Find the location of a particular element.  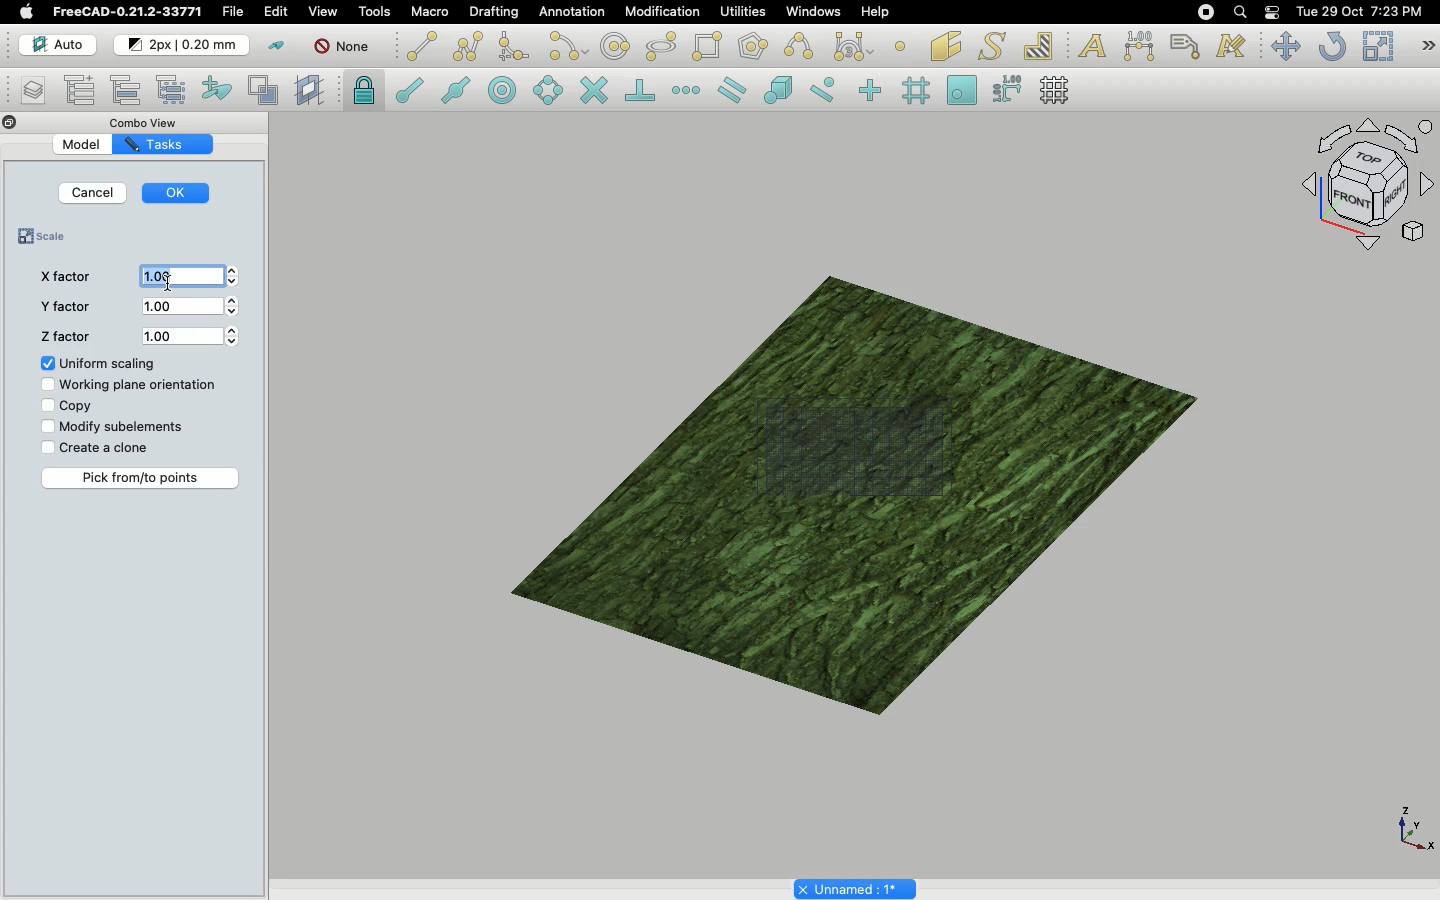

Apple logo is located at coordinates (26, 11).